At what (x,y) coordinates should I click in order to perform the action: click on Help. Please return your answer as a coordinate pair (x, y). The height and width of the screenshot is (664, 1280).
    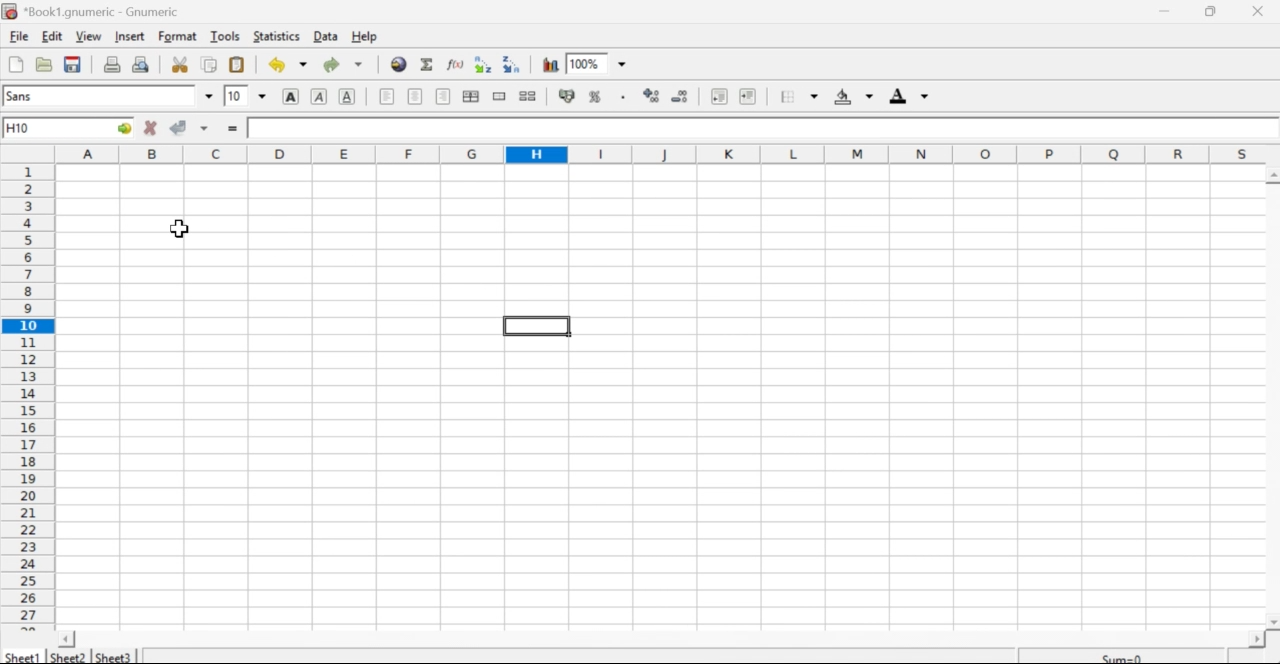
    Looking at the image, I should click on (366, 37).